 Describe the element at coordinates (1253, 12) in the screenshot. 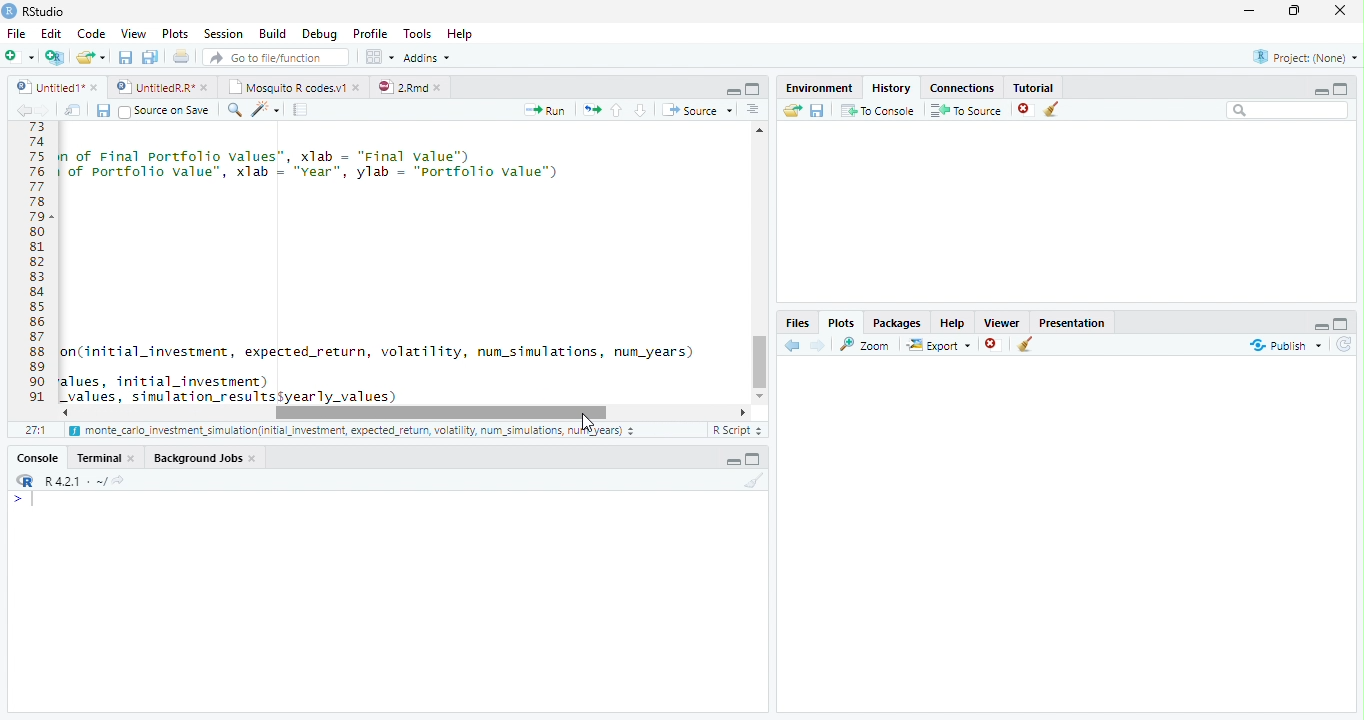

I see `Minimize` at that location.